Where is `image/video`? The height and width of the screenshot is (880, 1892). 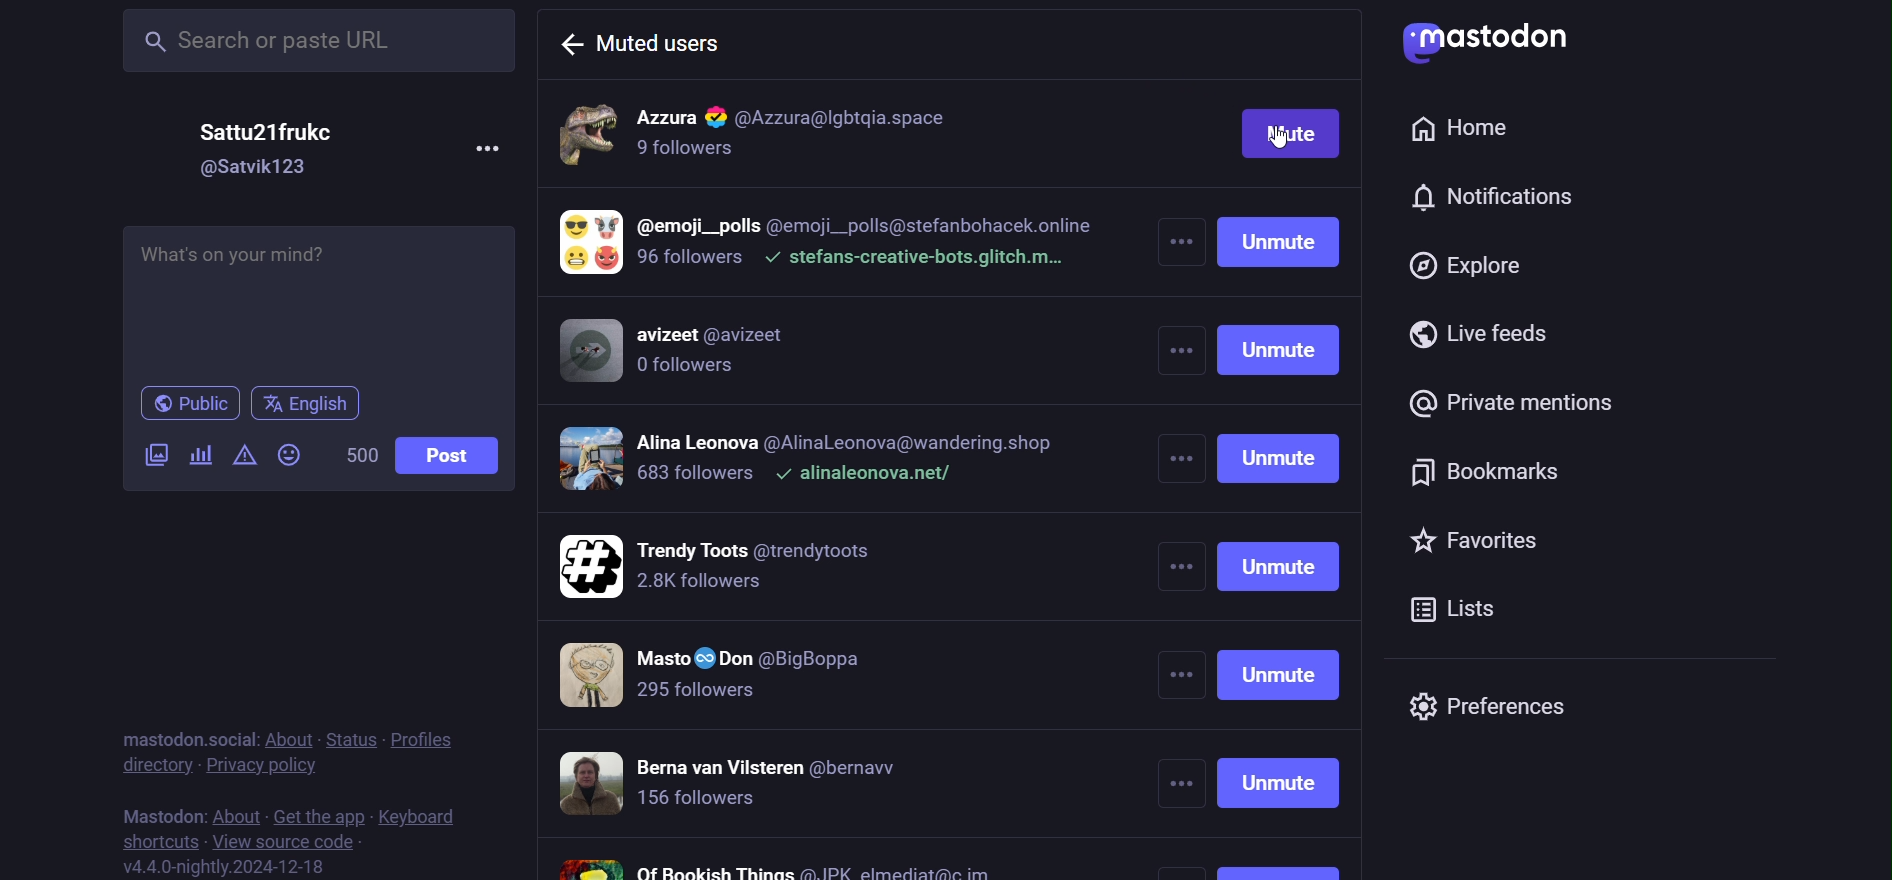 image/video is located at coordinates (156, 454).